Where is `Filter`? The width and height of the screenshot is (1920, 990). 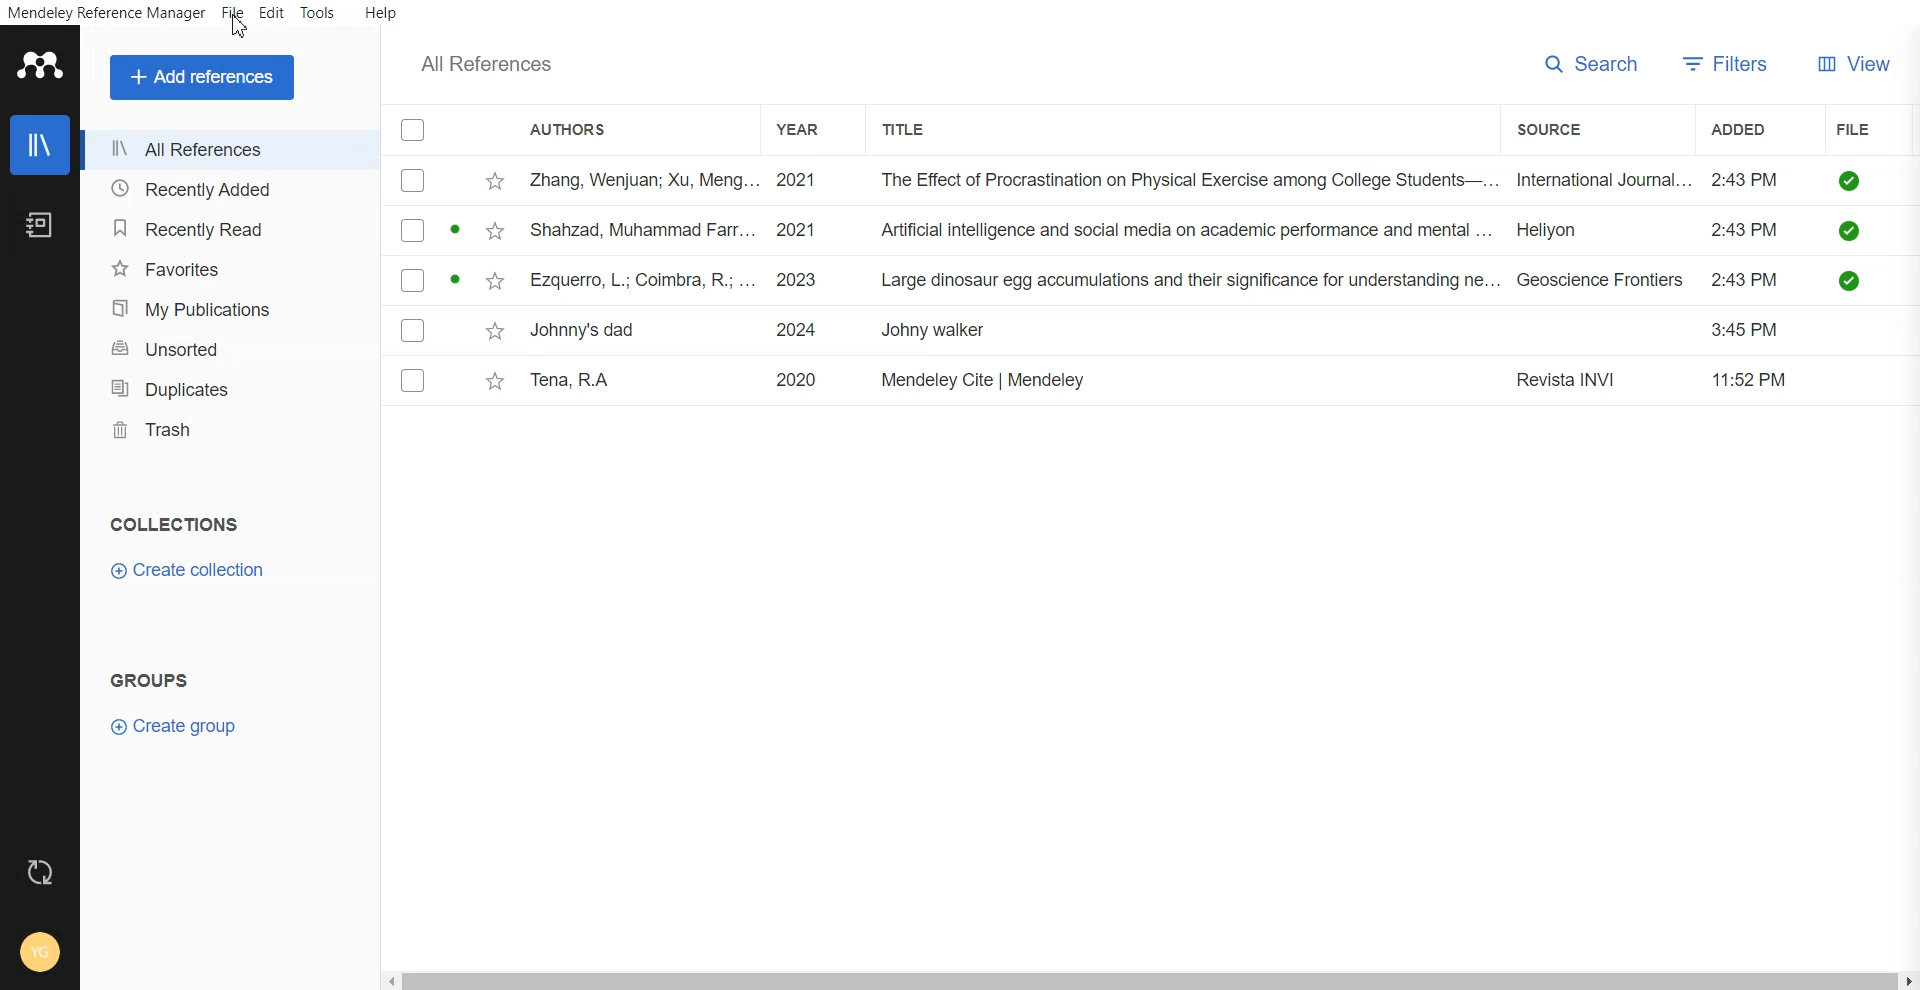 Filter is located at coordinates (1727, 65).